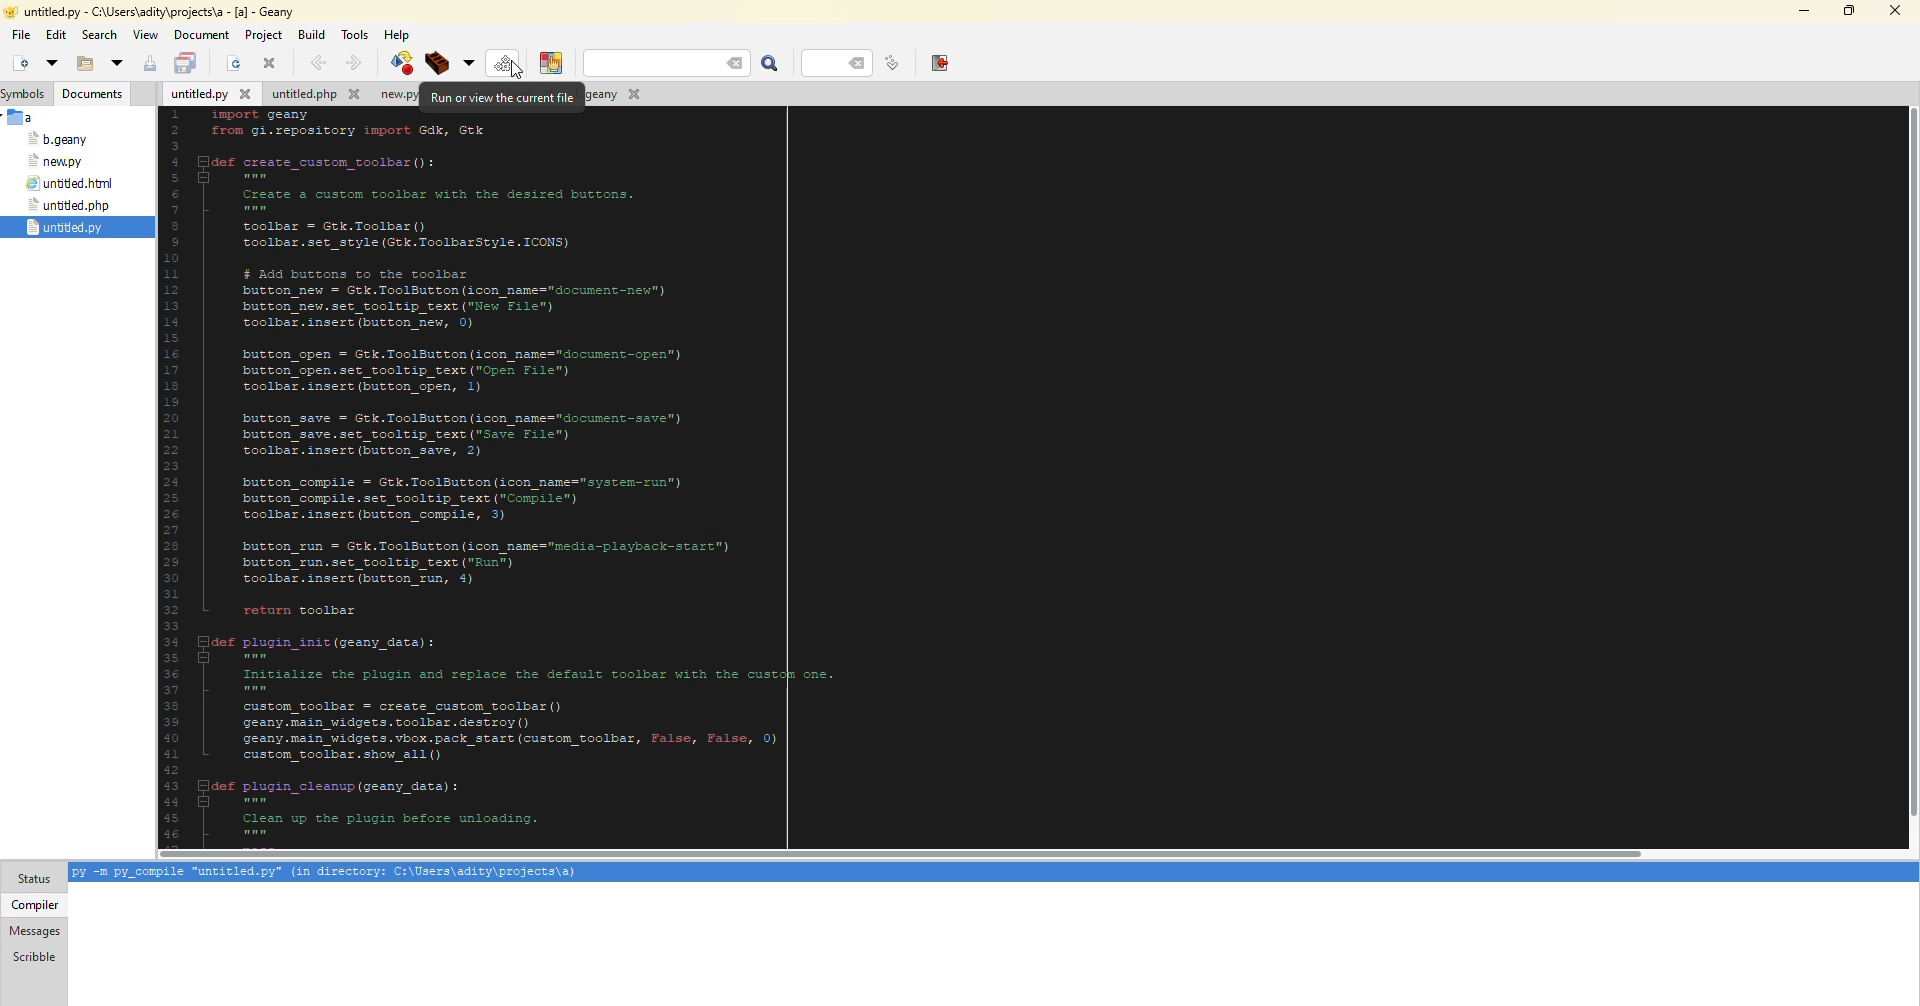  I want to click on open, so click(85, 63).